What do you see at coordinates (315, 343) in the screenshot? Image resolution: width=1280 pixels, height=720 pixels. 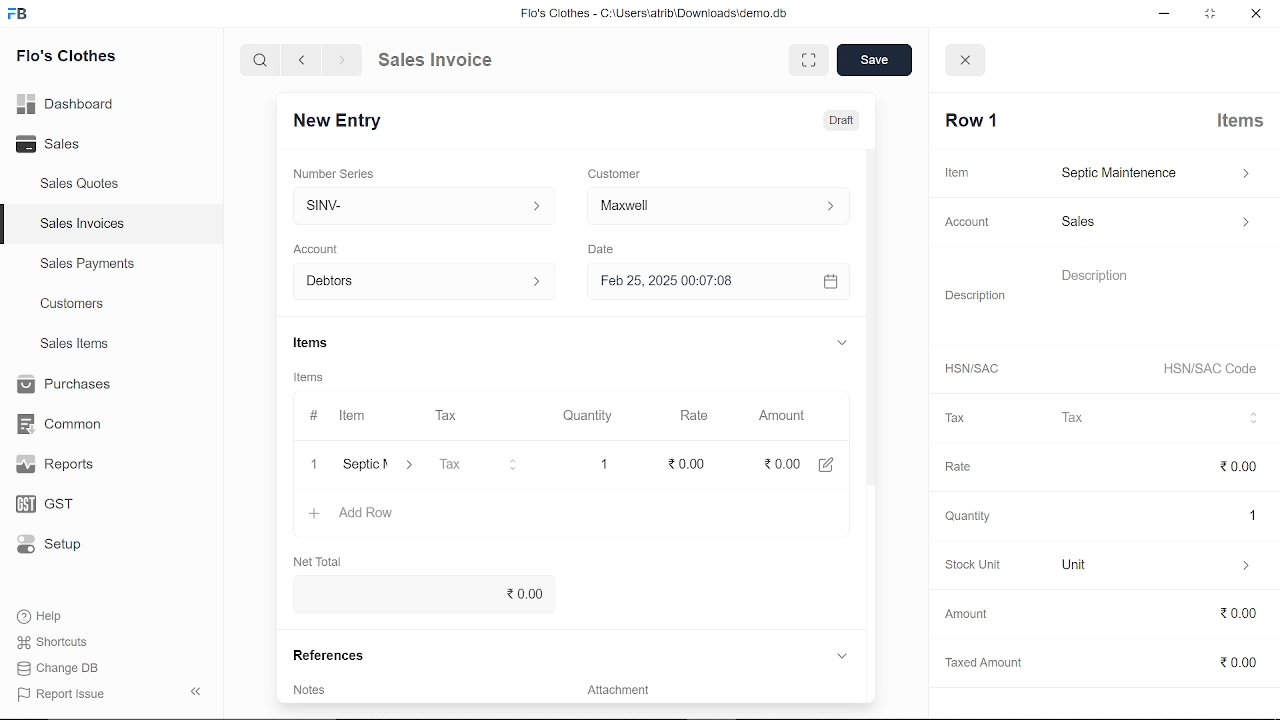 I see `Items` at bounding box center [315, 343].